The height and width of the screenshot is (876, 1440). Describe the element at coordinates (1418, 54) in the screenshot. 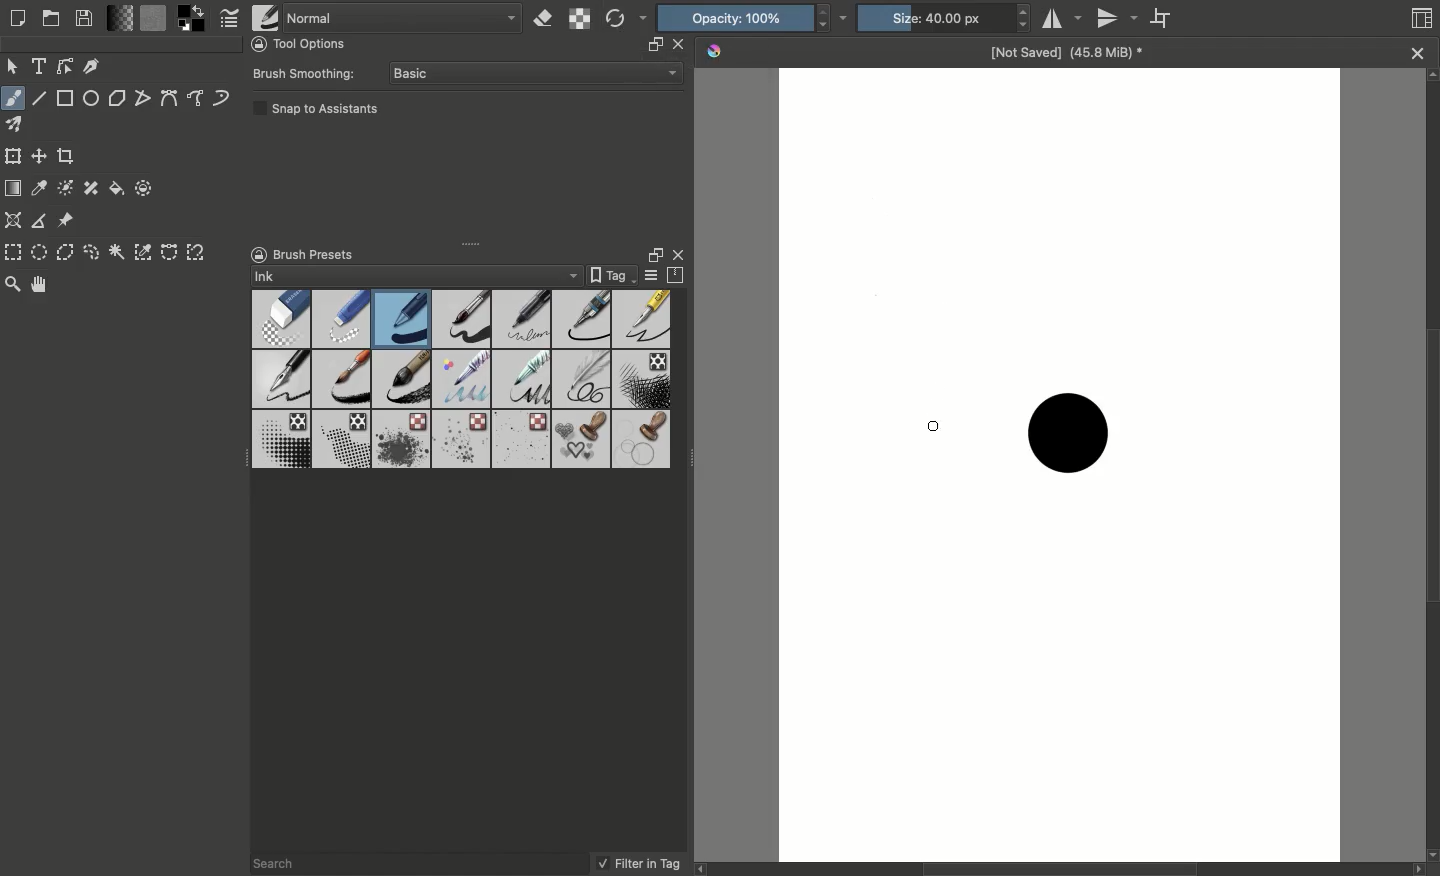

I see `close` at that location.